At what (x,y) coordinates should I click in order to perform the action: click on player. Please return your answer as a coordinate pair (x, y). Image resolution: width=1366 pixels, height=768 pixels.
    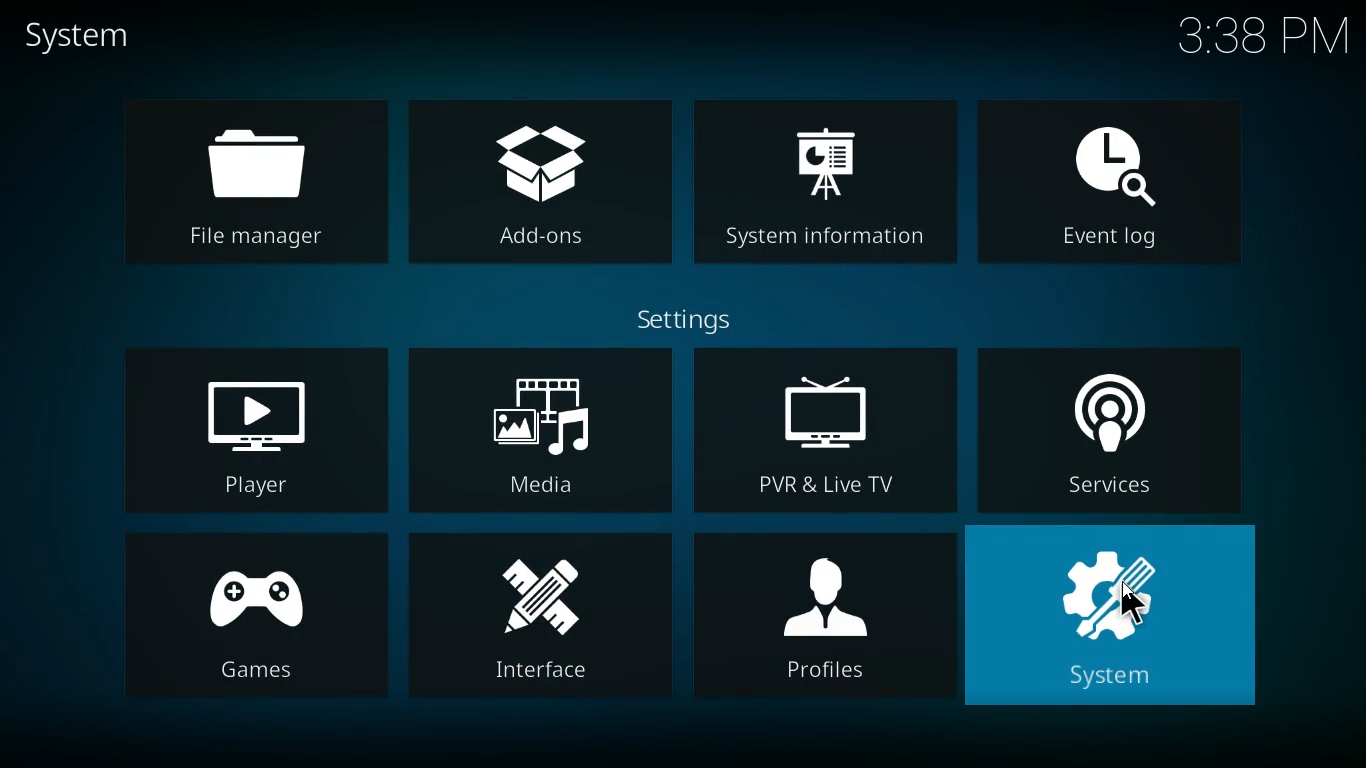
    Looking at the image, I should click on (248, 428).